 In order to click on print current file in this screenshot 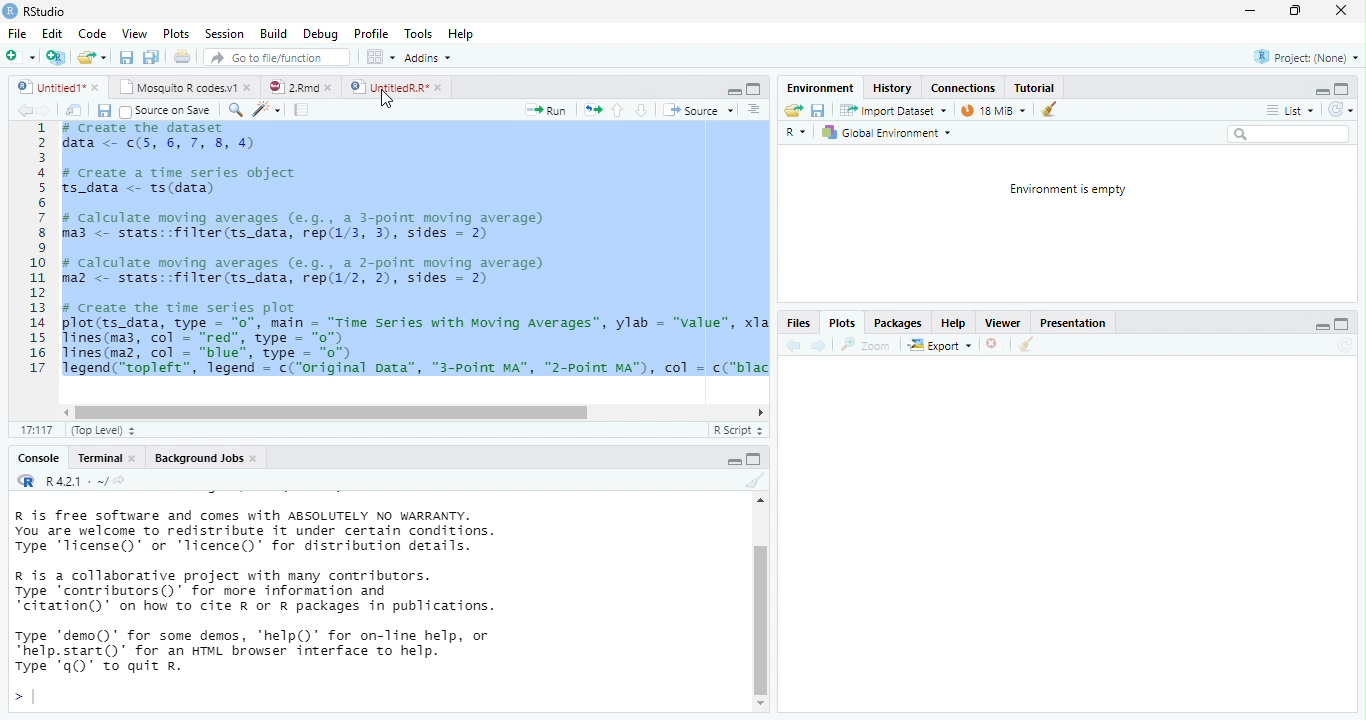, I will do `click(151, 57)`.